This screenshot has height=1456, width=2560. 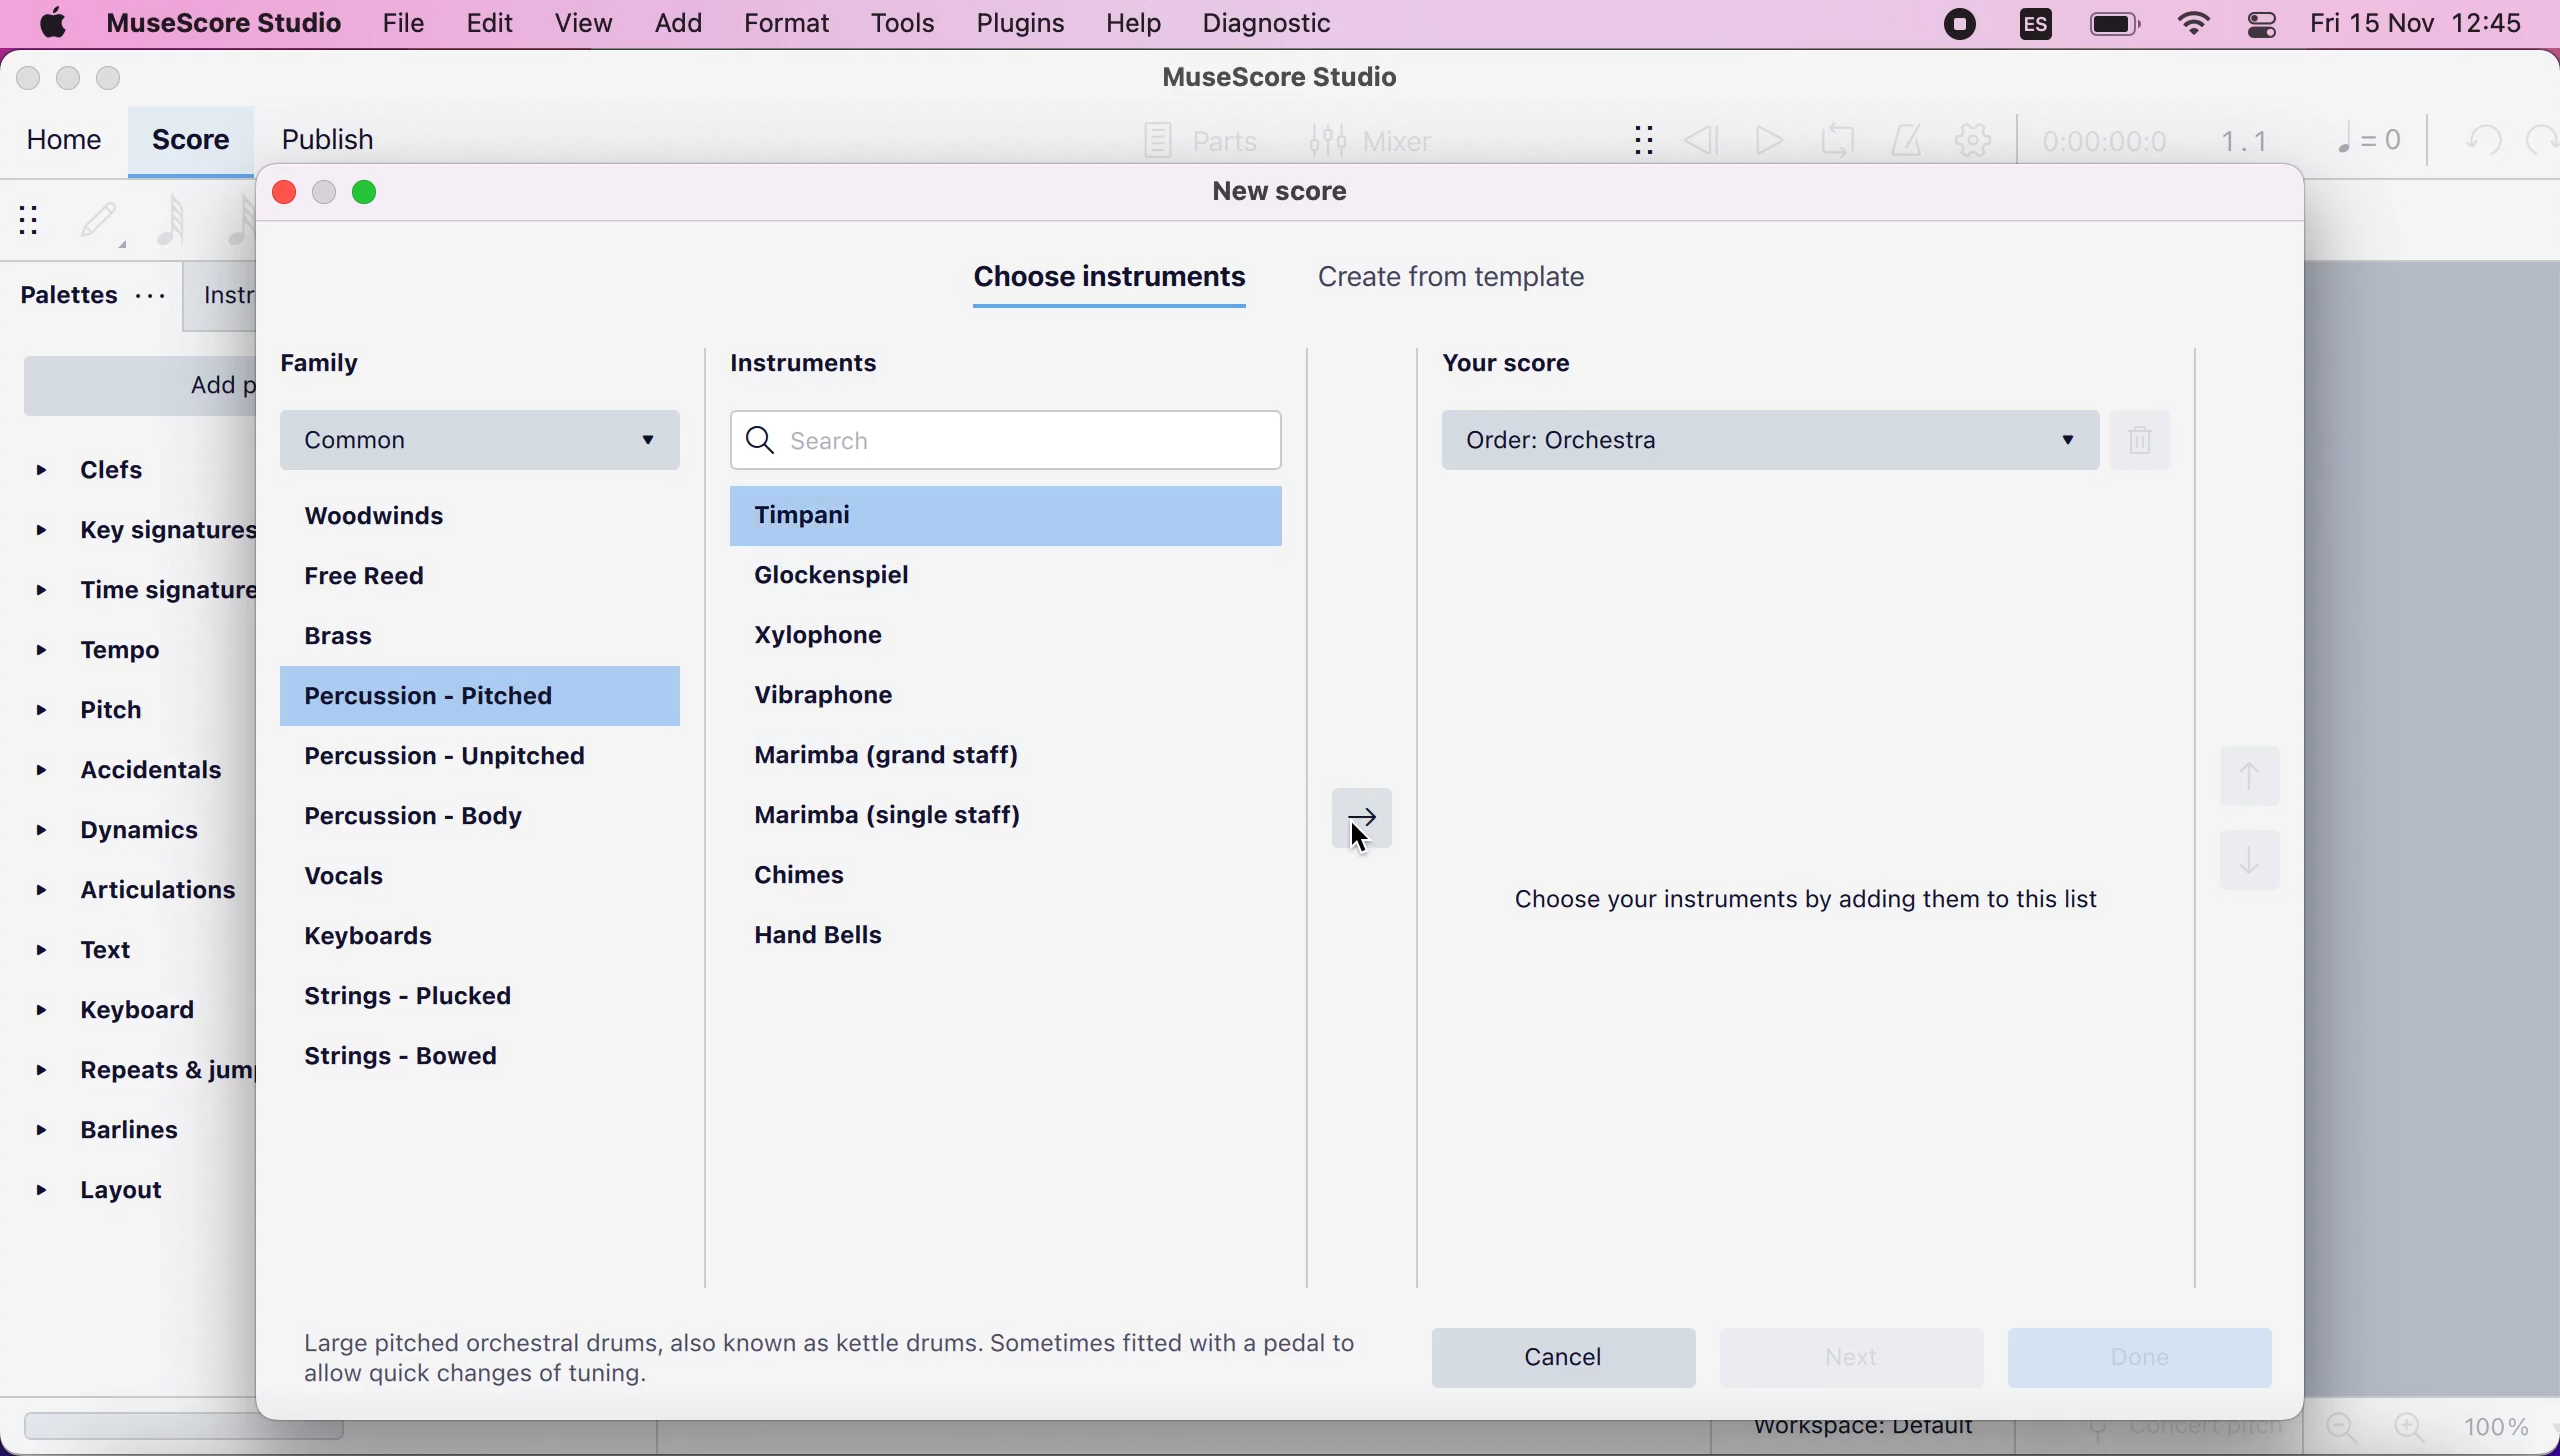 I want to click on , so click(x=1212, y=141).